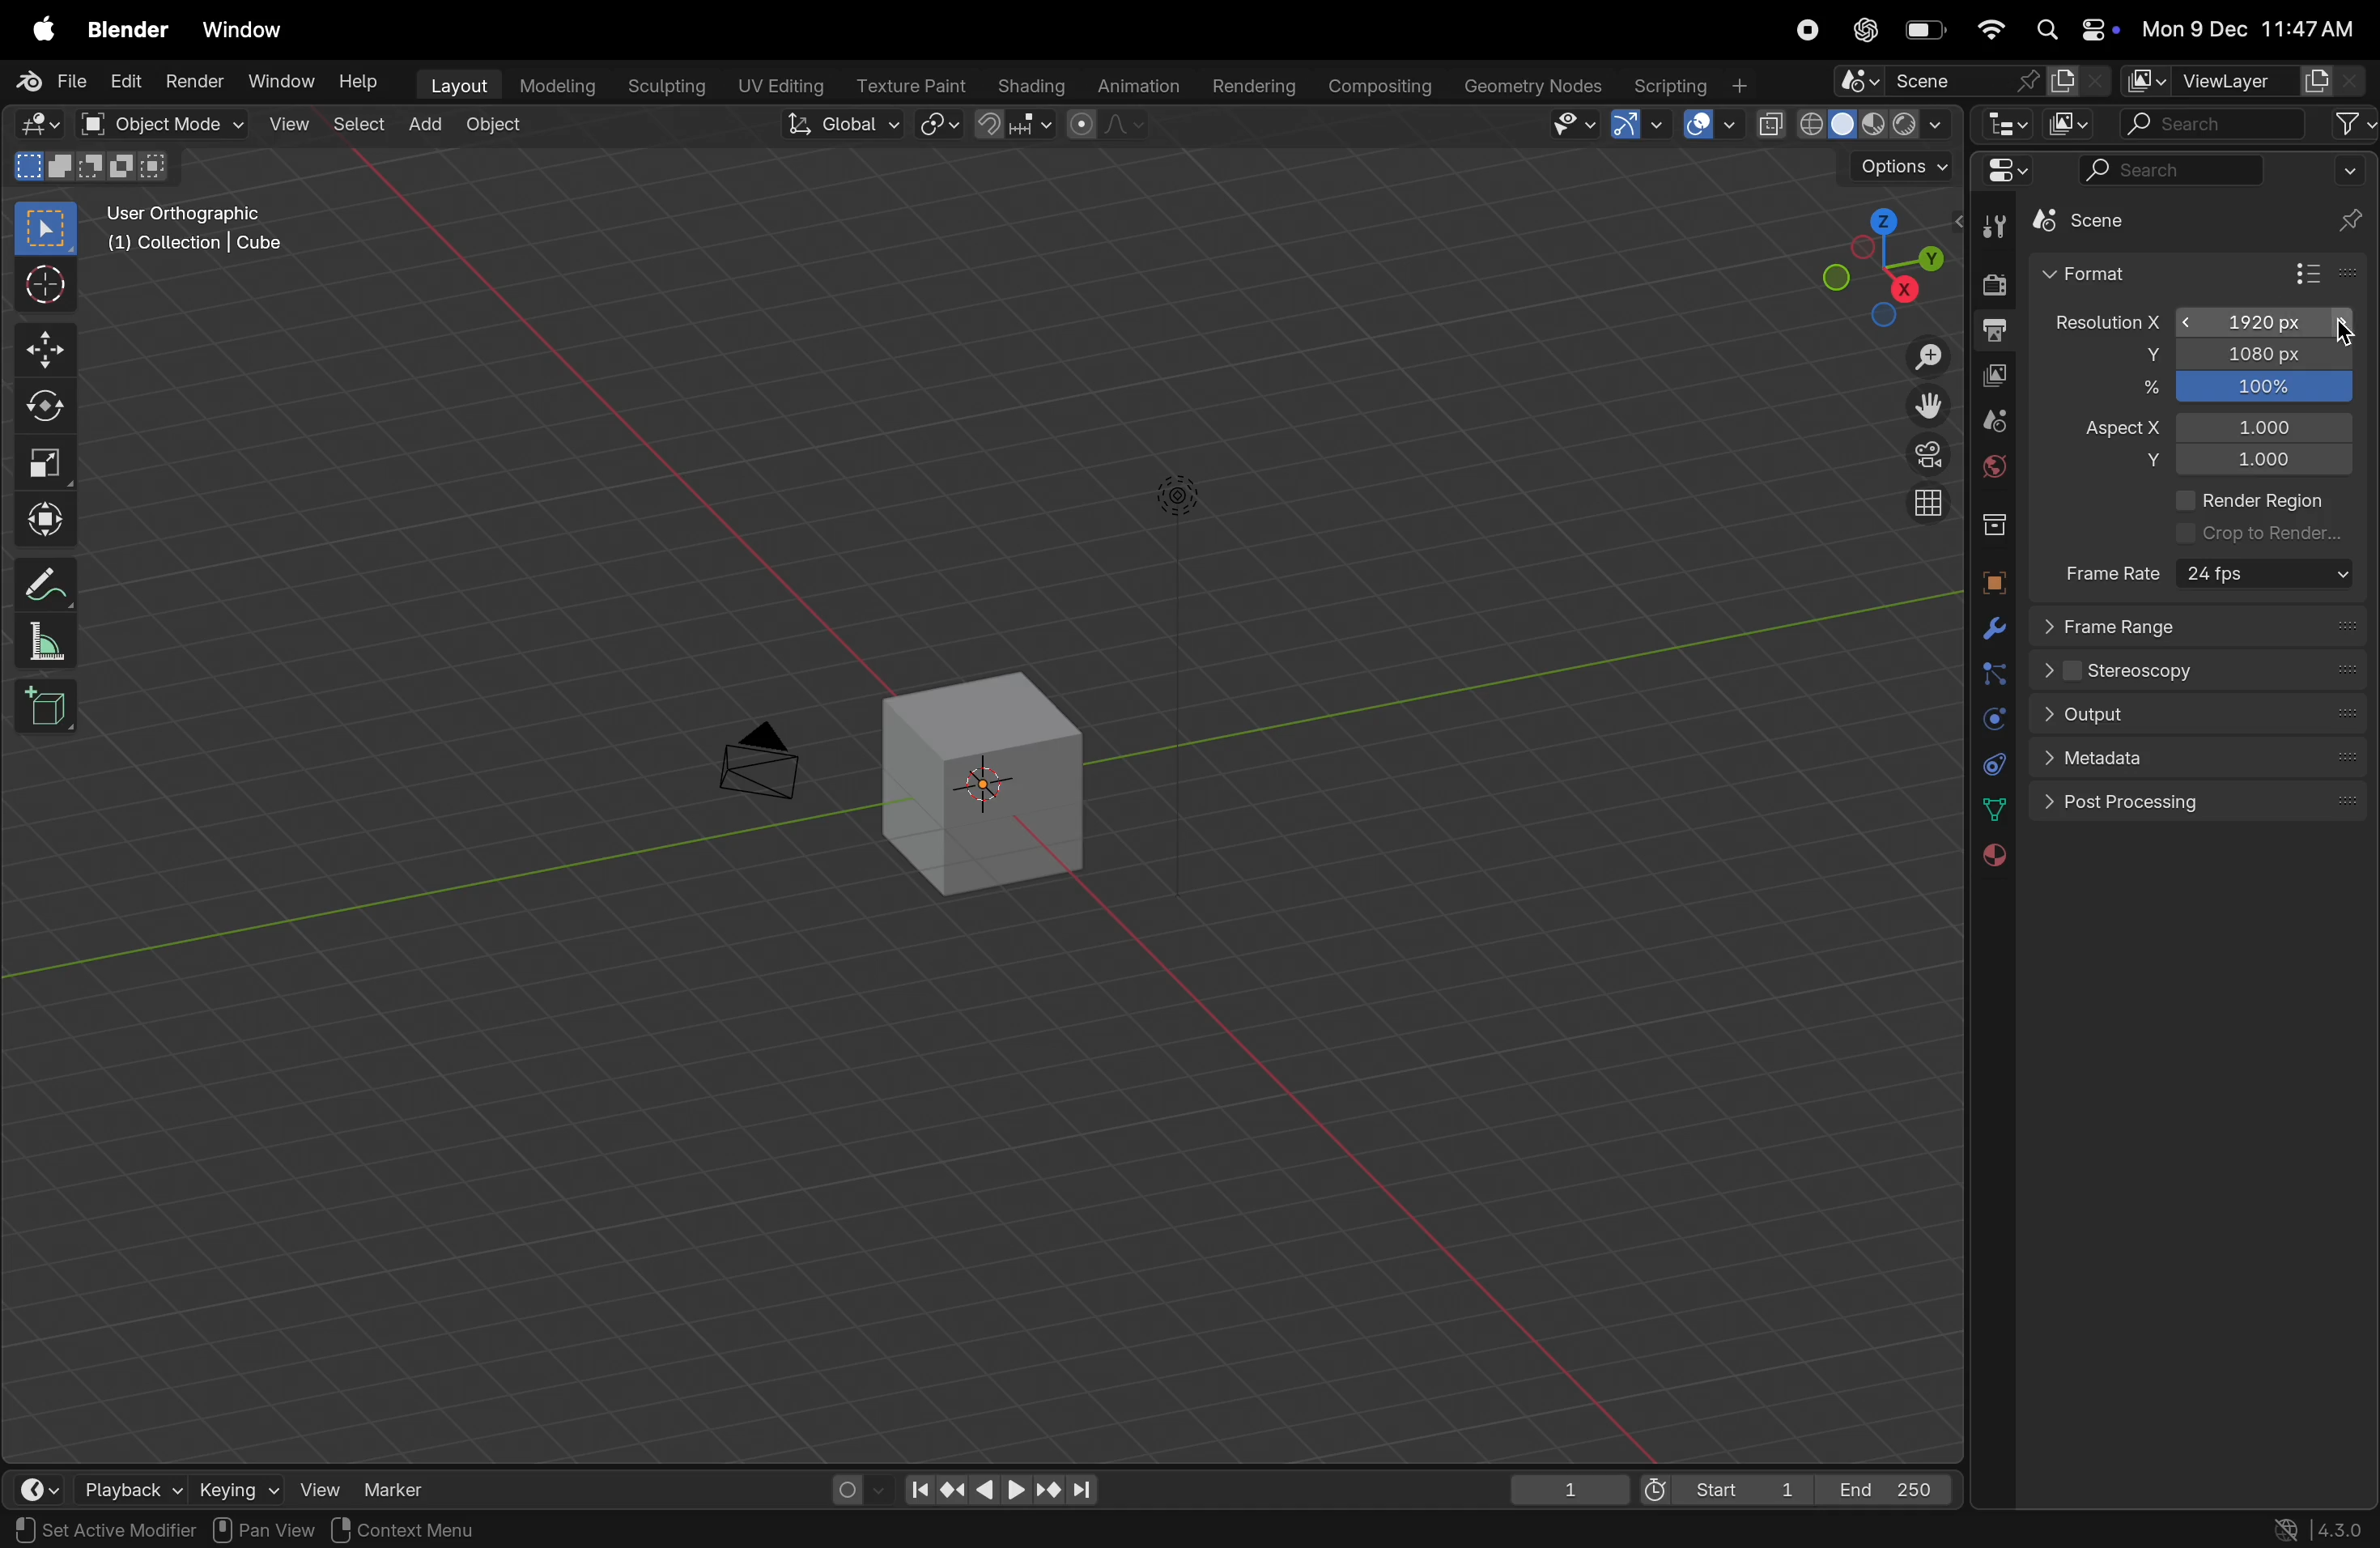 The width and height of the screenshot is (2380, 1548). Describe the element at coordinates (2006, 123) in the screenshot. I see `editor type` at that location.